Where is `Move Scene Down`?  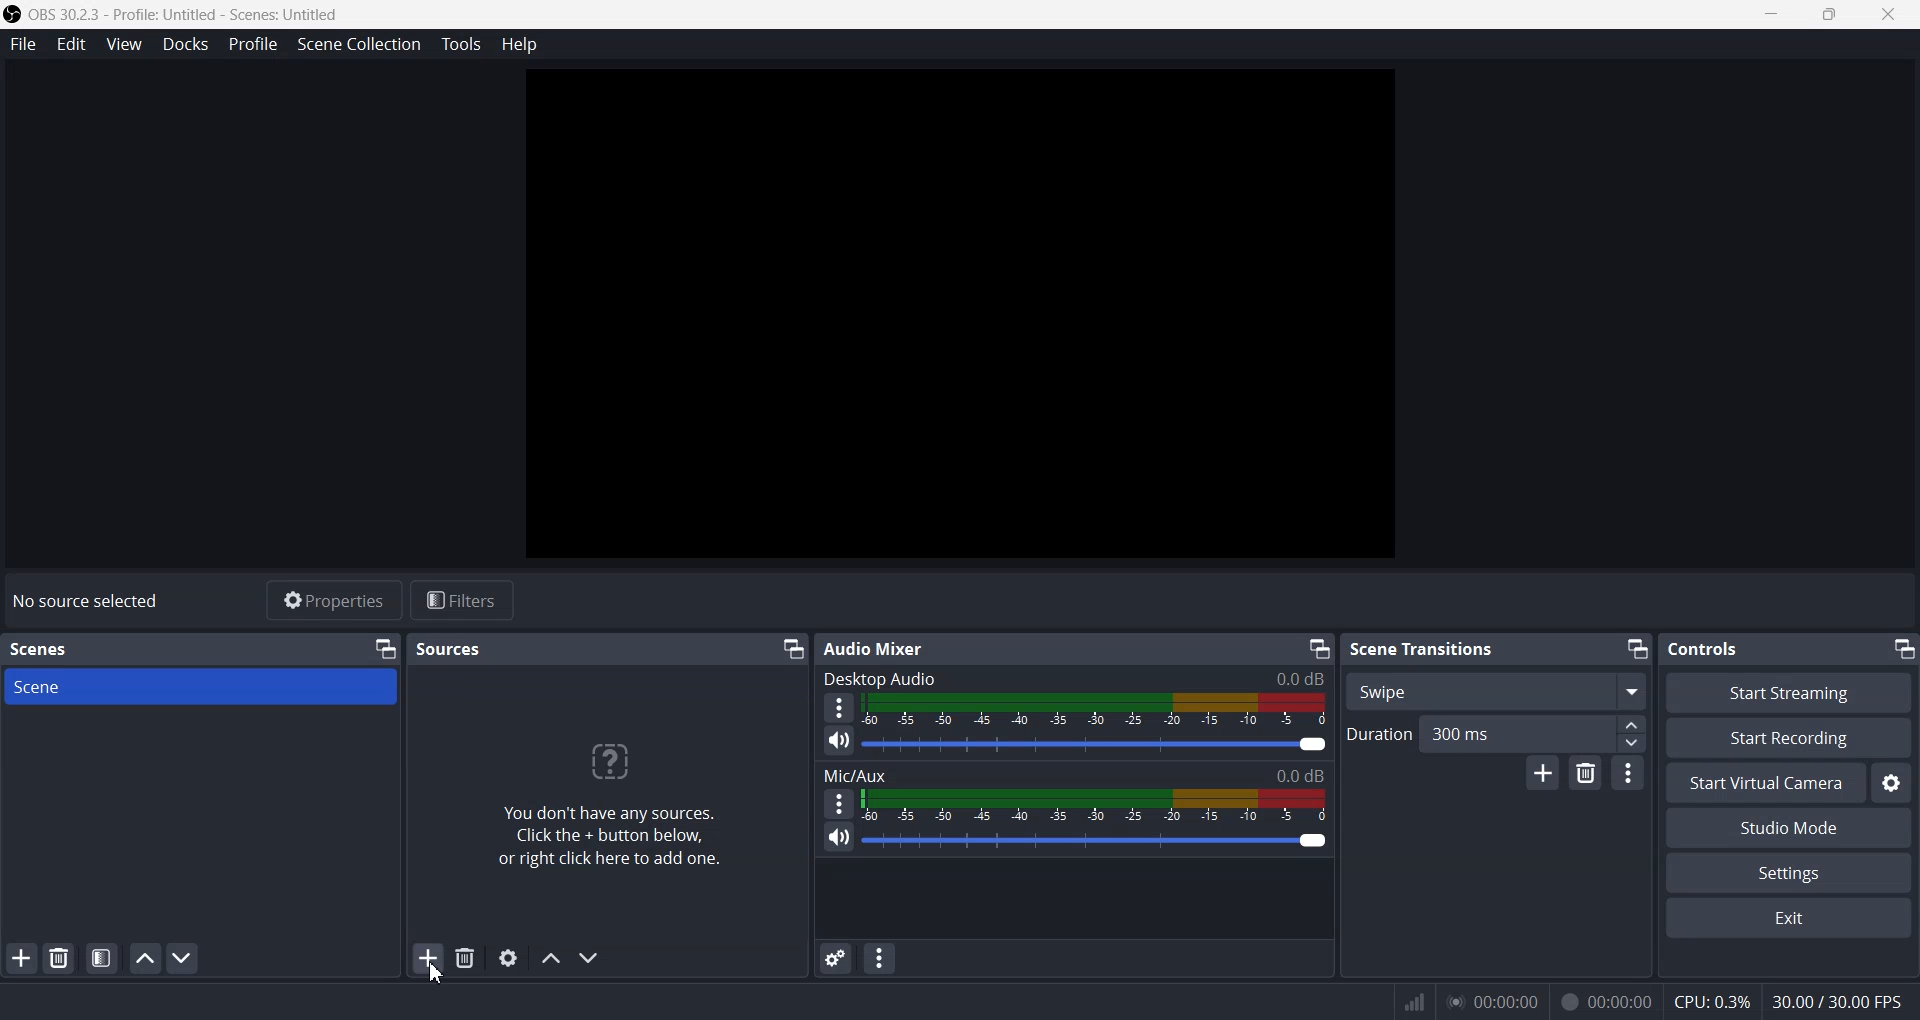 Move Scene Down is located at coordinates (182, 957).